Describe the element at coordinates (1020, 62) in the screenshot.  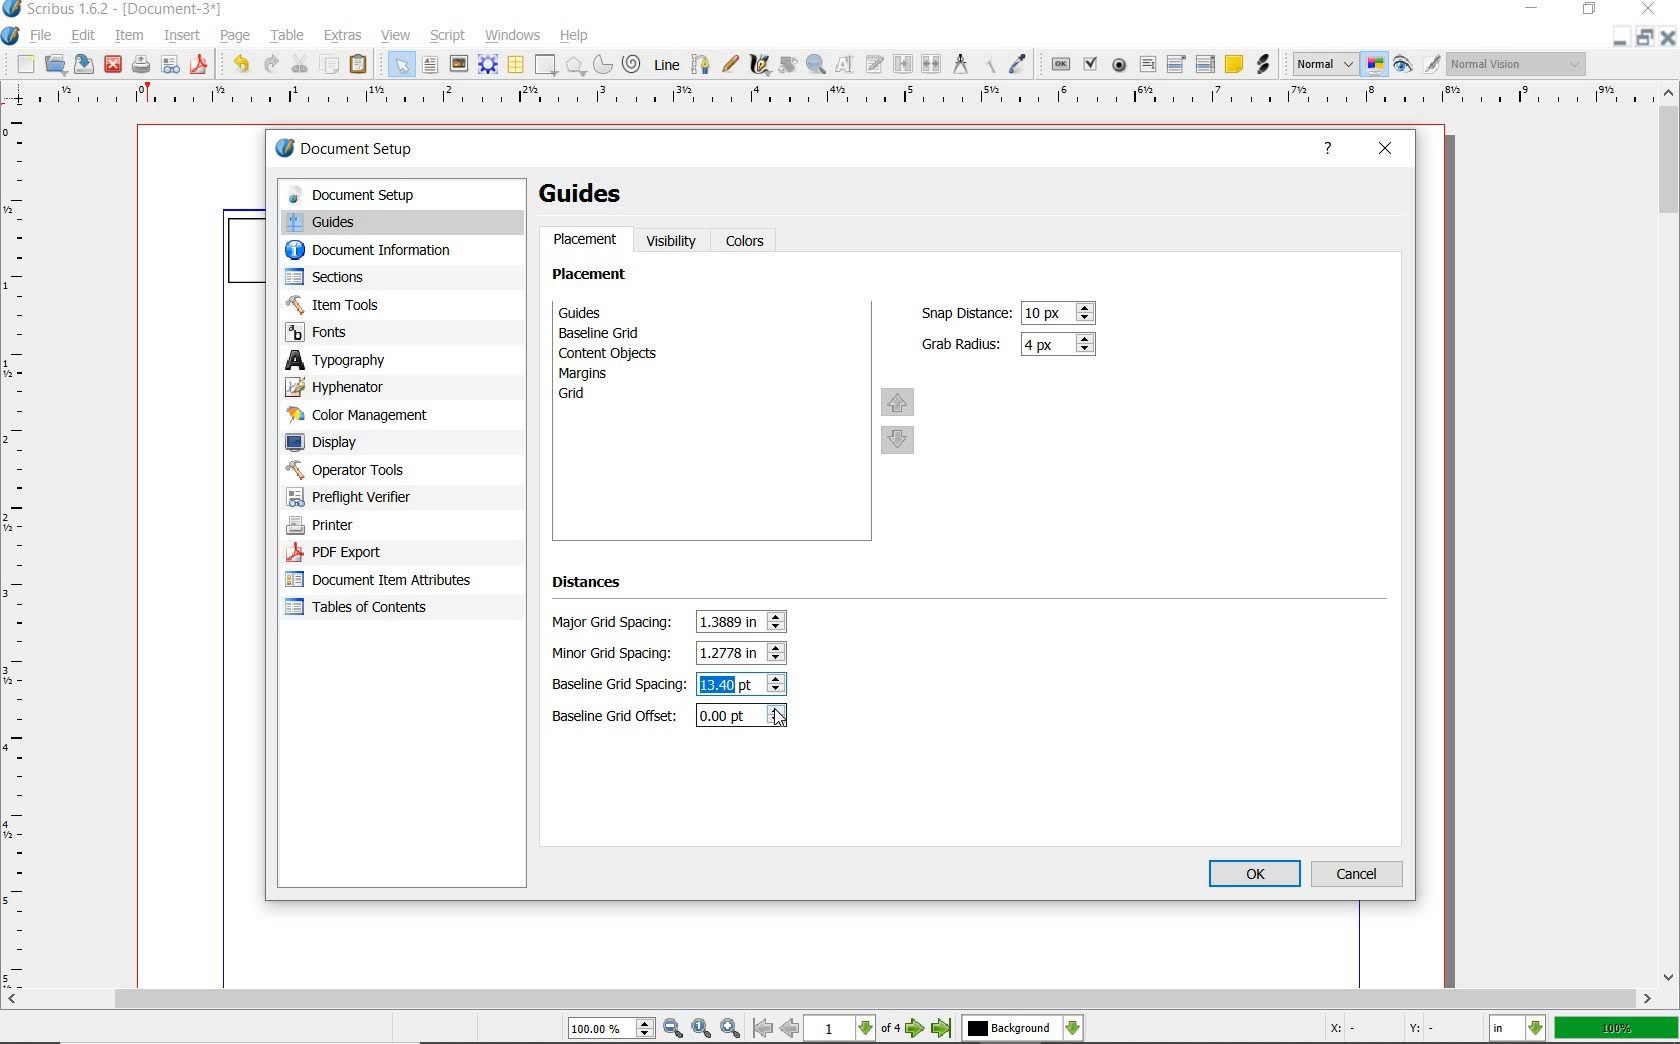
I see `eye dropper` at that location.